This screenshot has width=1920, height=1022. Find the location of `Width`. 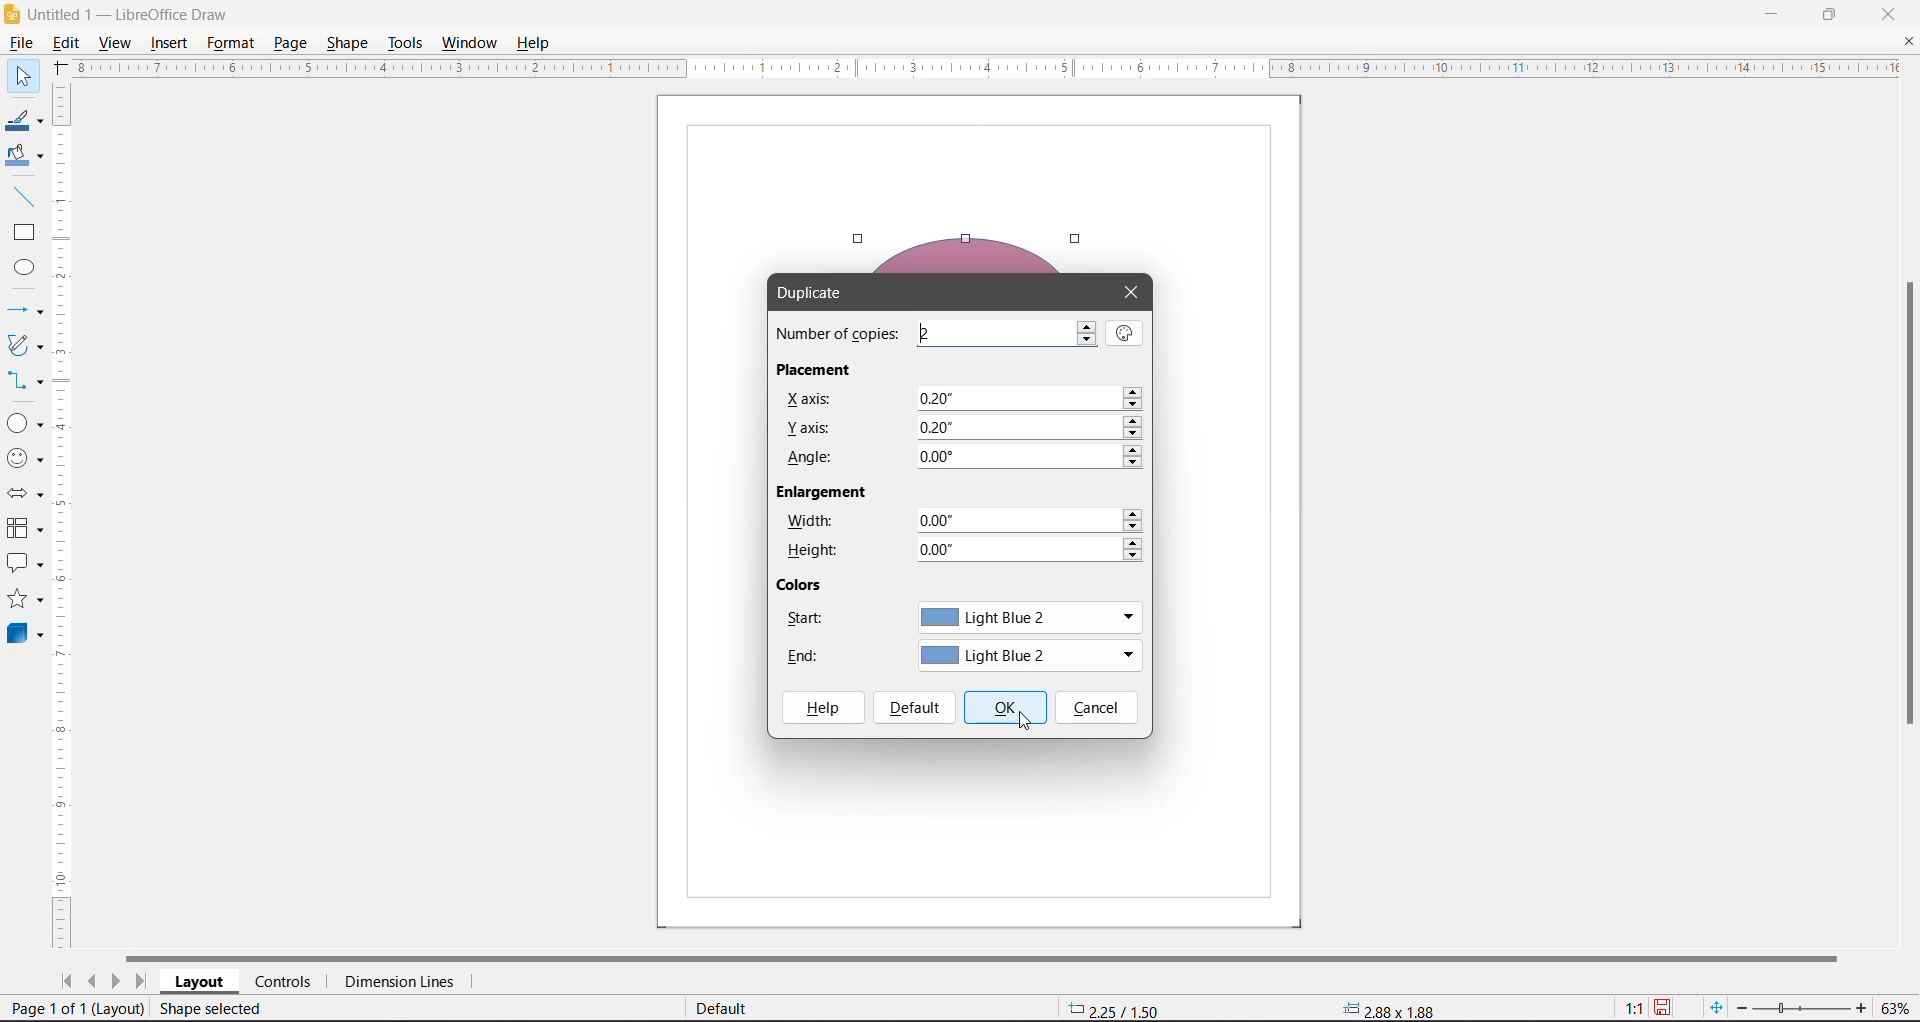

Width is located at coordinates (808, 520).